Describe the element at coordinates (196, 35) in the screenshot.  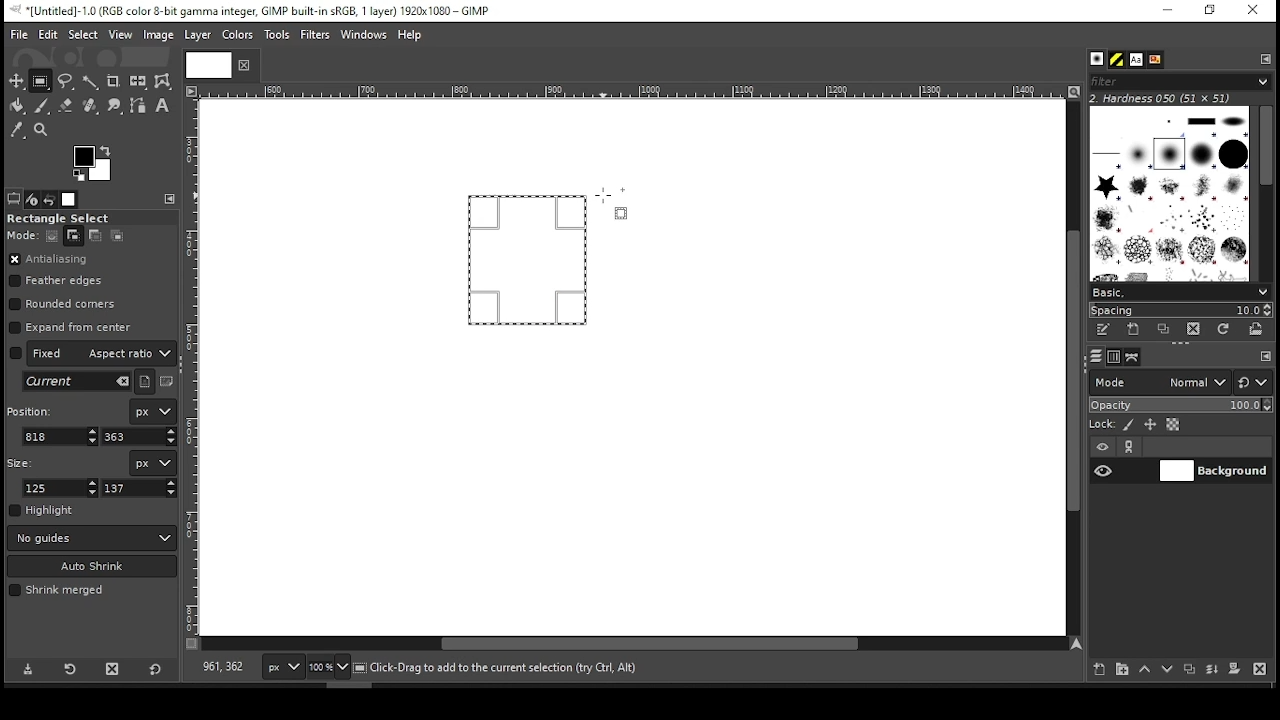
I see `layer` at that location.